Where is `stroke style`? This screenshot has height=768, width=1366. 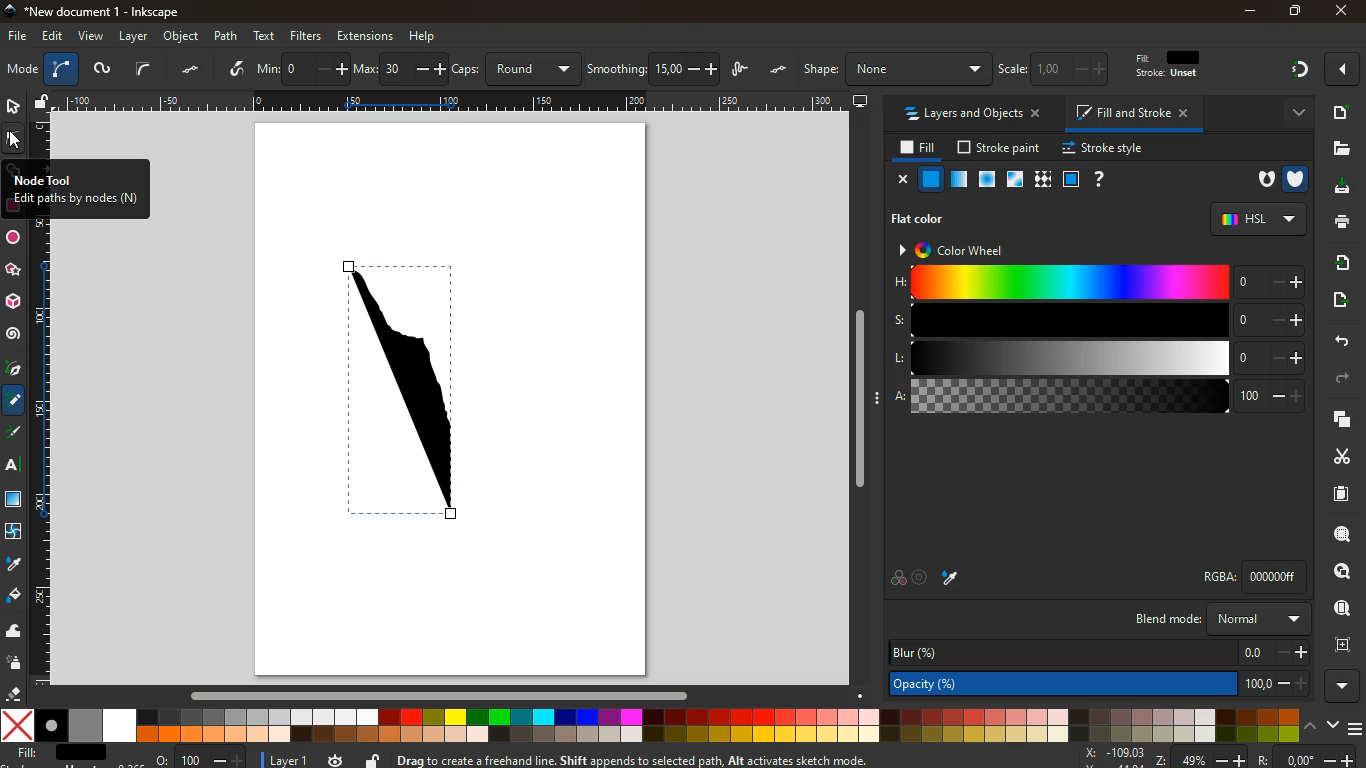
stroke style is located at coordinates (1106, 149).